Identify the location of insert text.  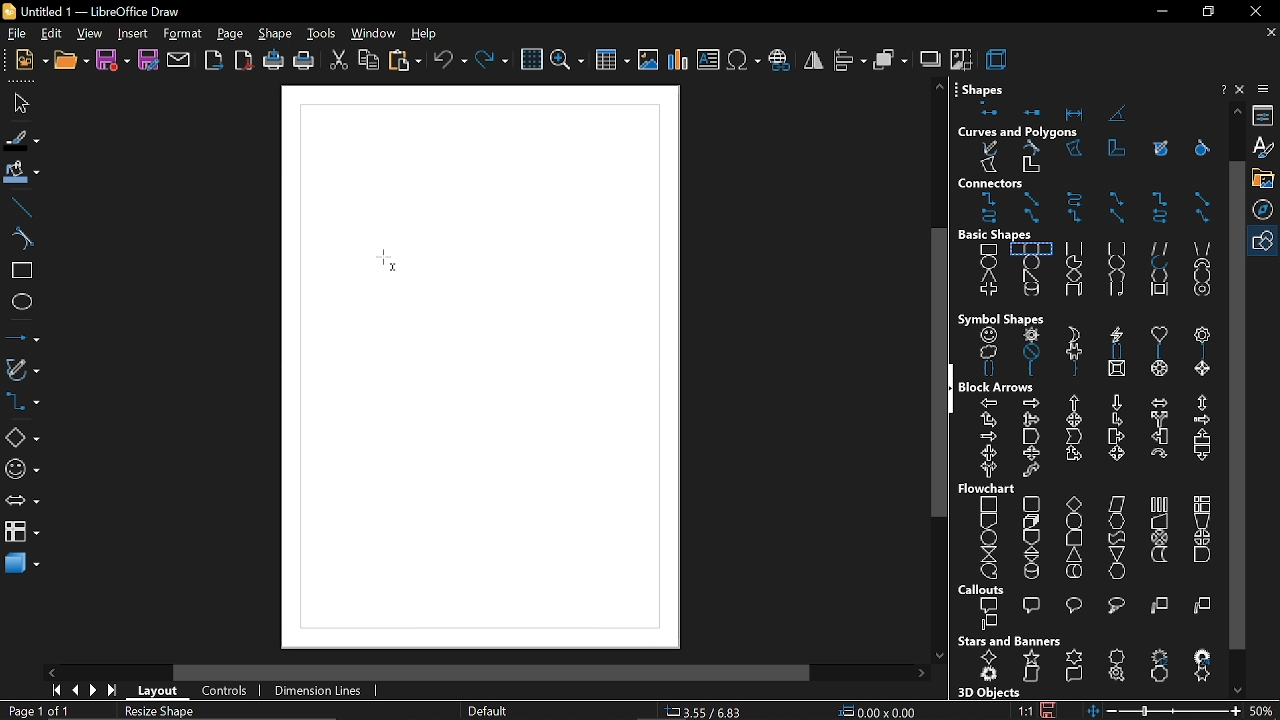
(708, 61).